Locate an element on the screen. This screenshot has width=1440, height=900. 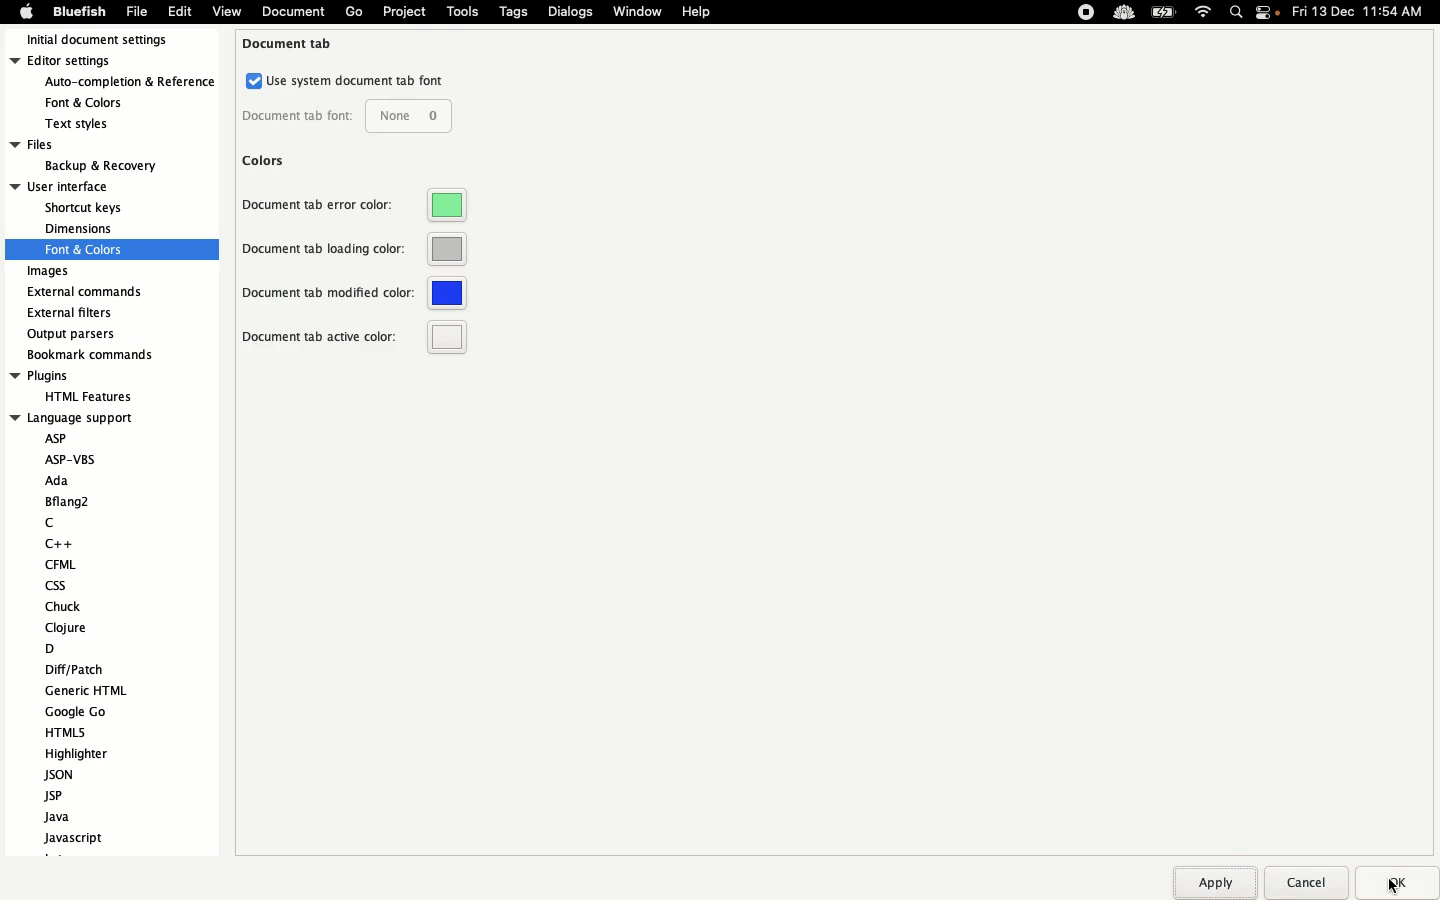
Editor settings is located at coordinates (108, 62).